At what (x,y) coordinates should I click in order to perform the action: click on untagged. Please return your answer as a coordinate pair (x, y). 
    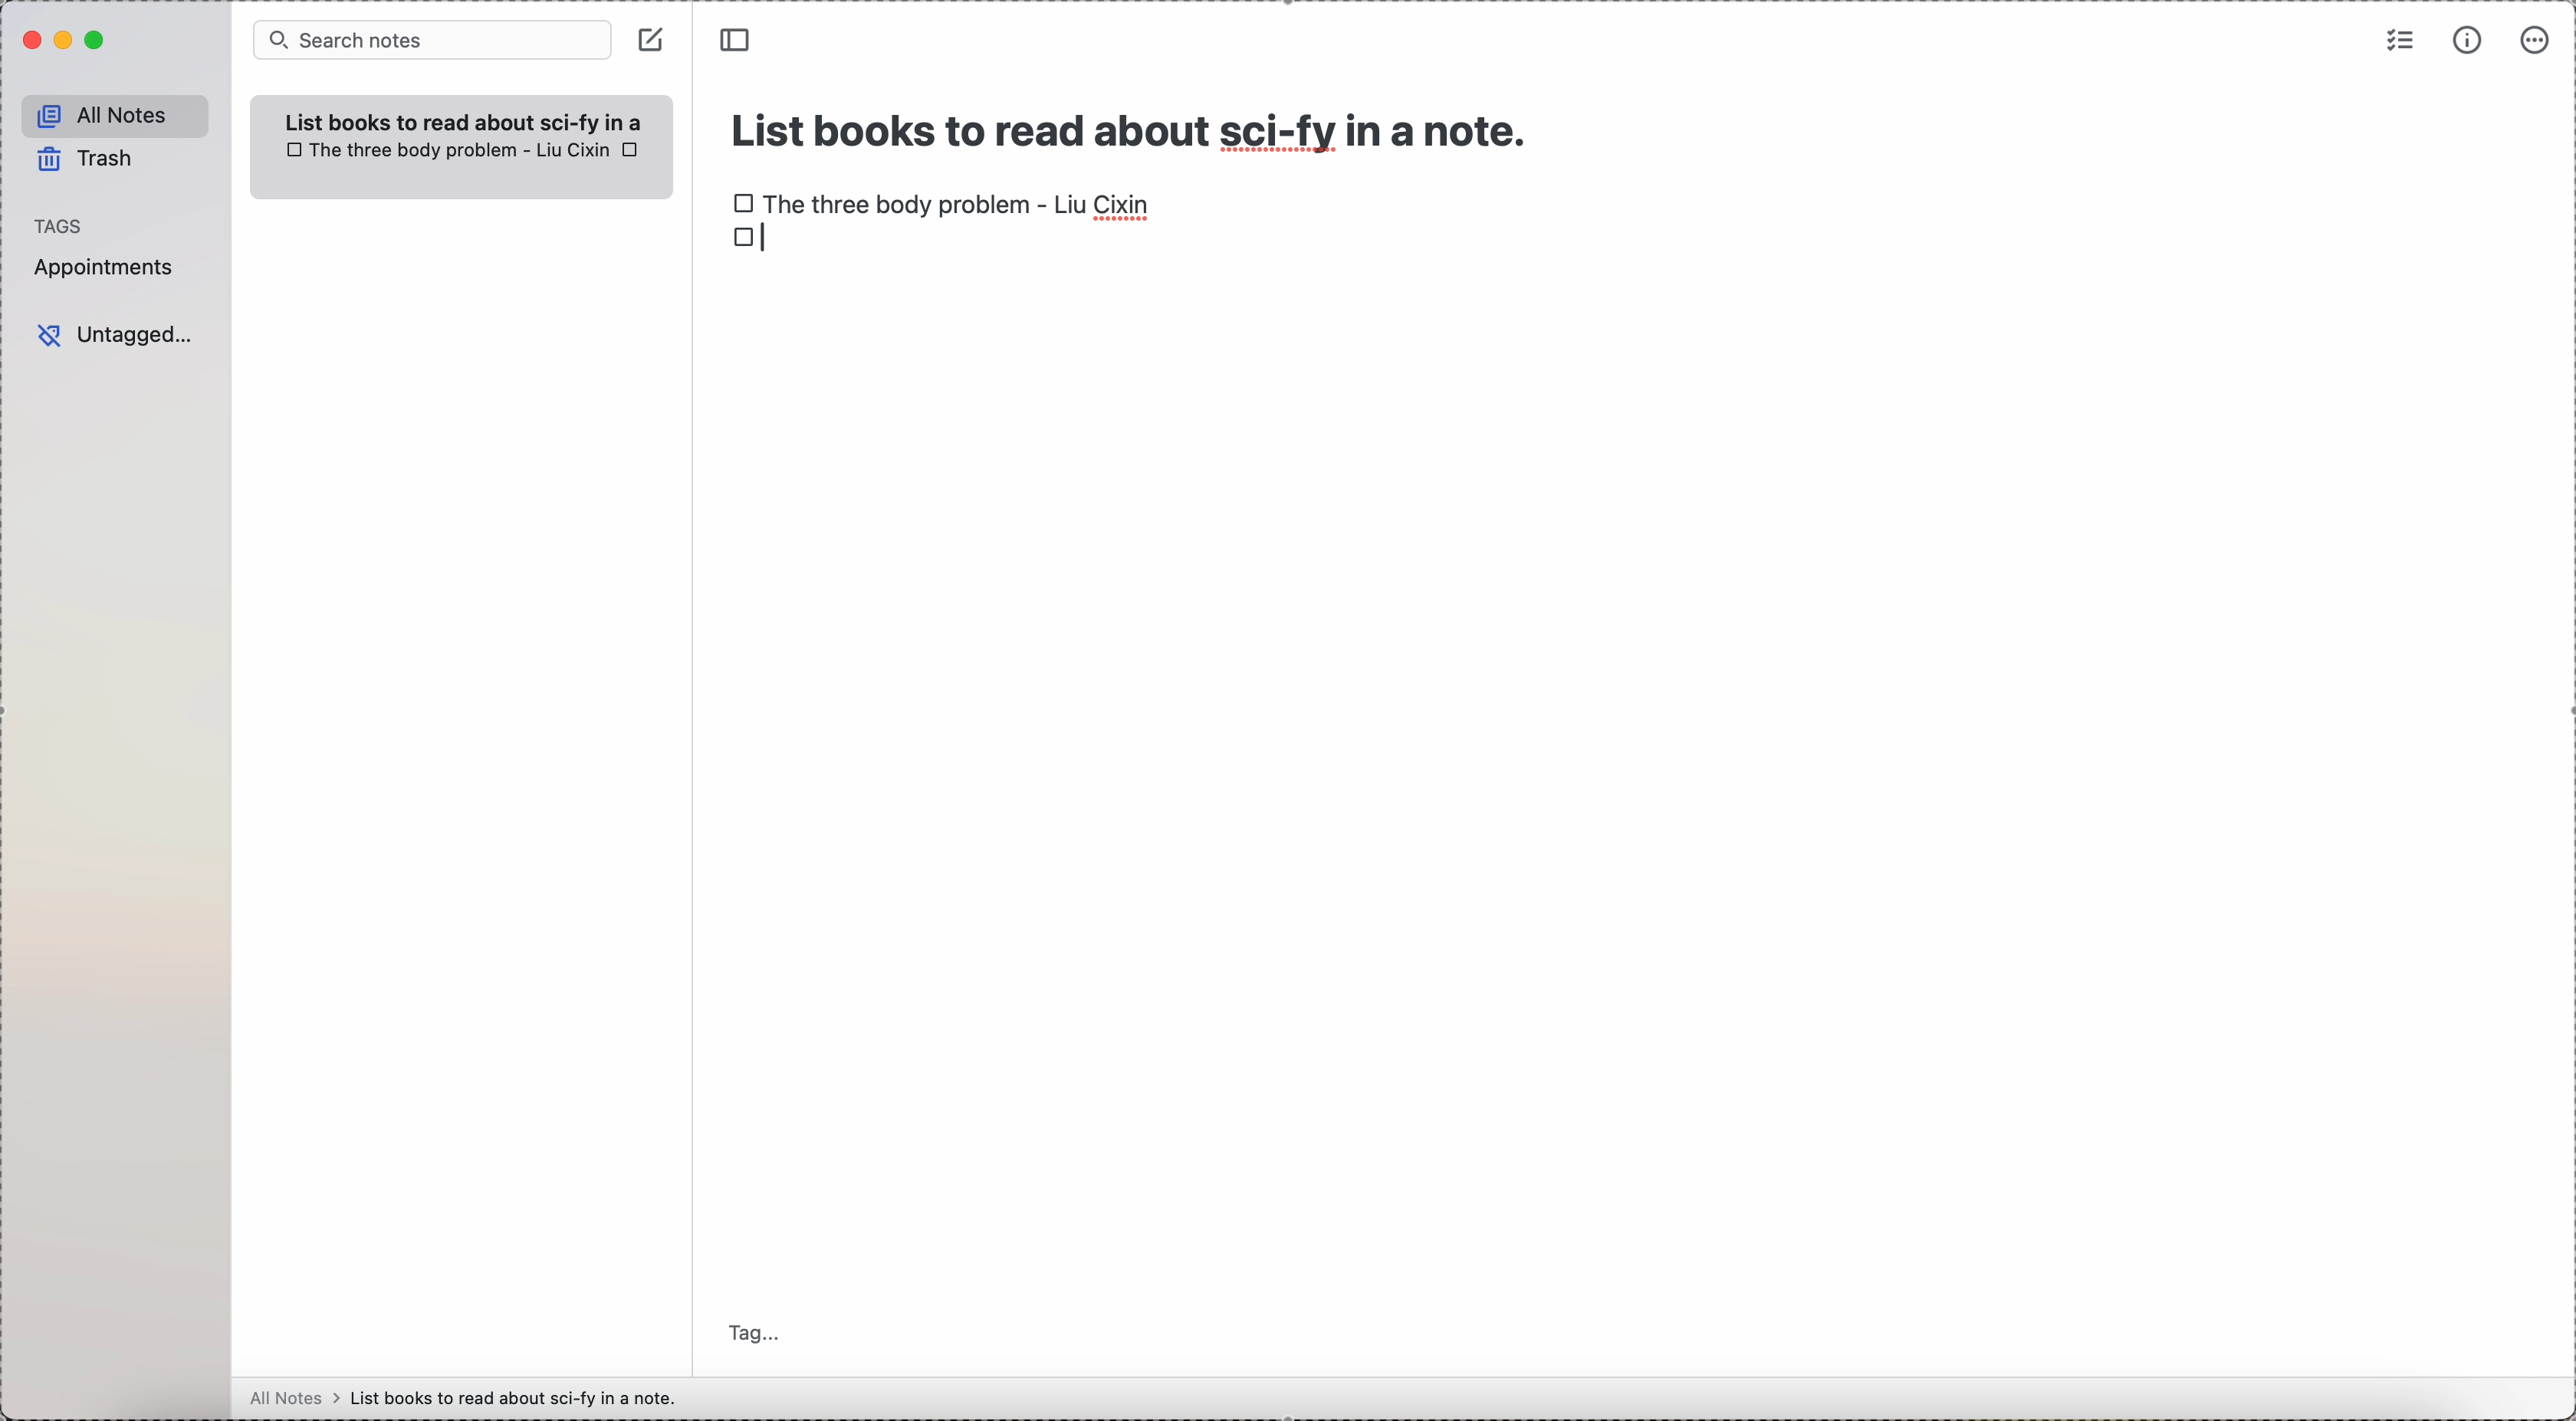
    Looking at the image, I should click on (116, 335).